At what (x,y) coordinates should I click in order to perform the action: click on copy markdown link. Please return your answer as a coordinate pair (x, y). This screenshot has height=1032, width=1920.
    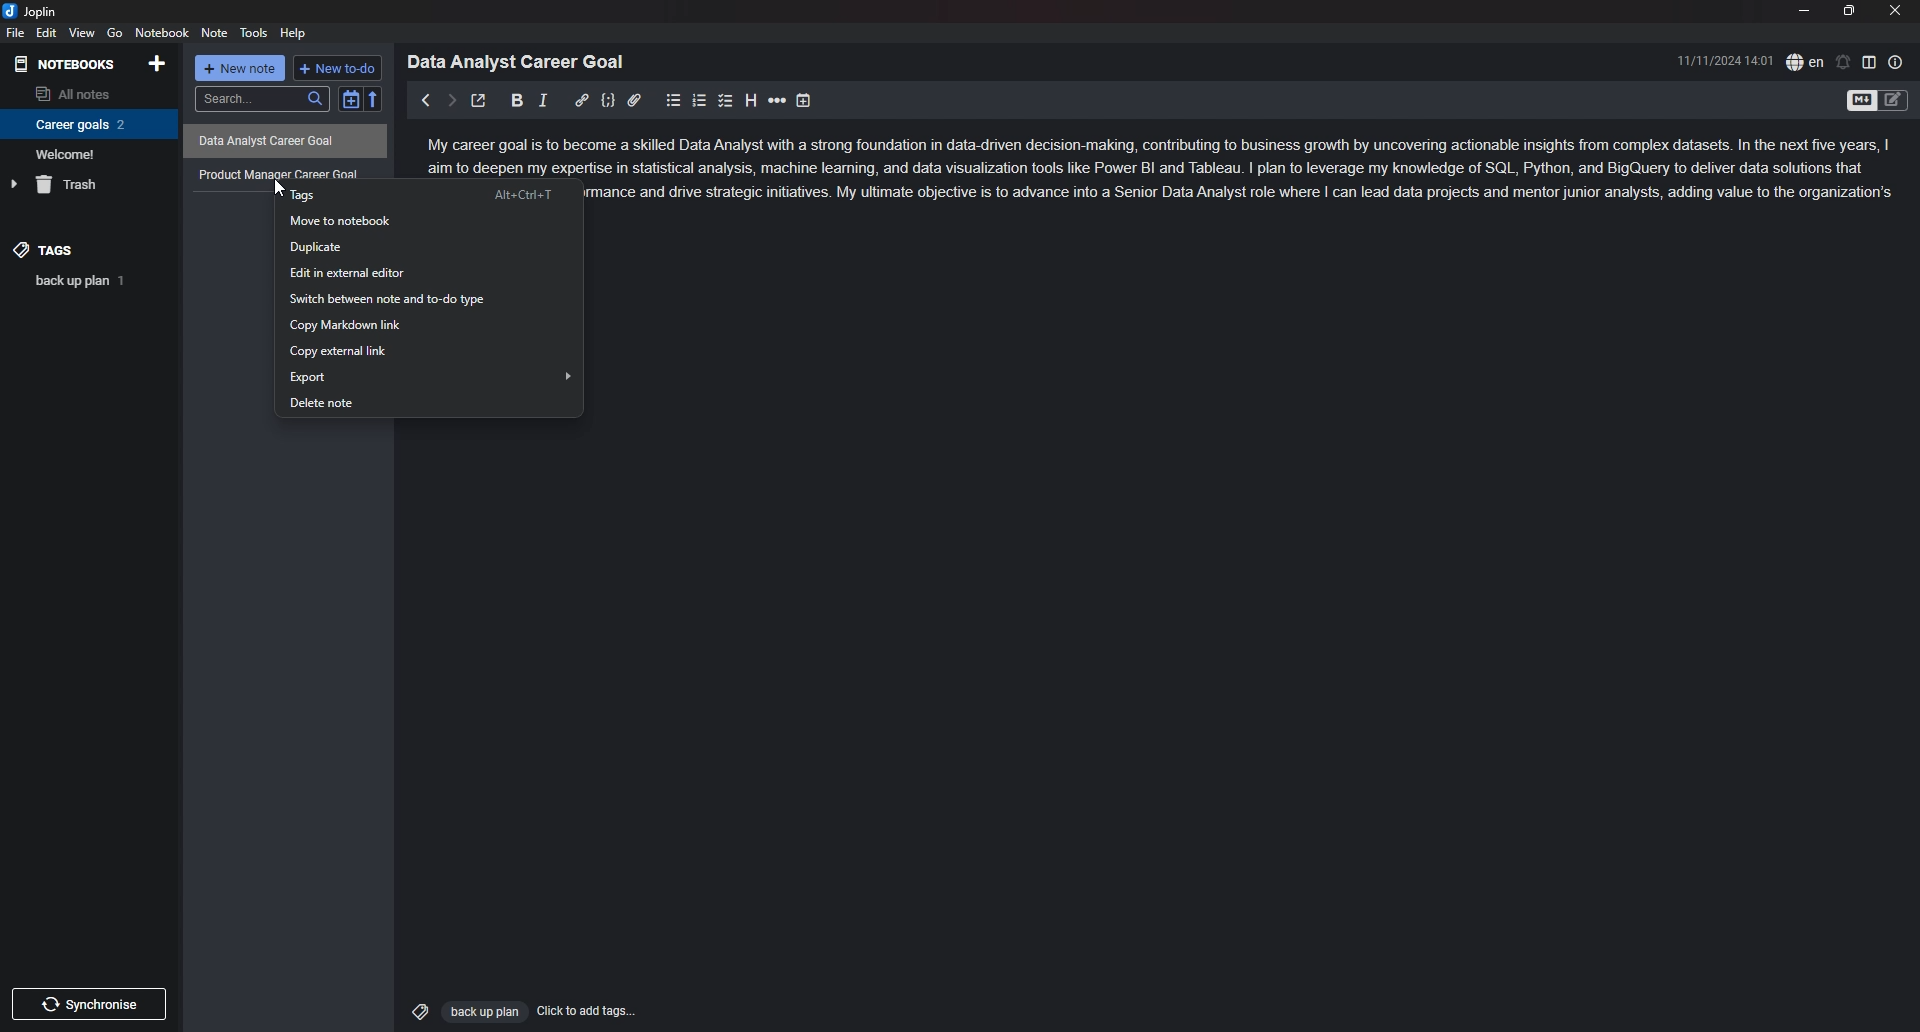
    Looking at the image, I should click on (429, 325).